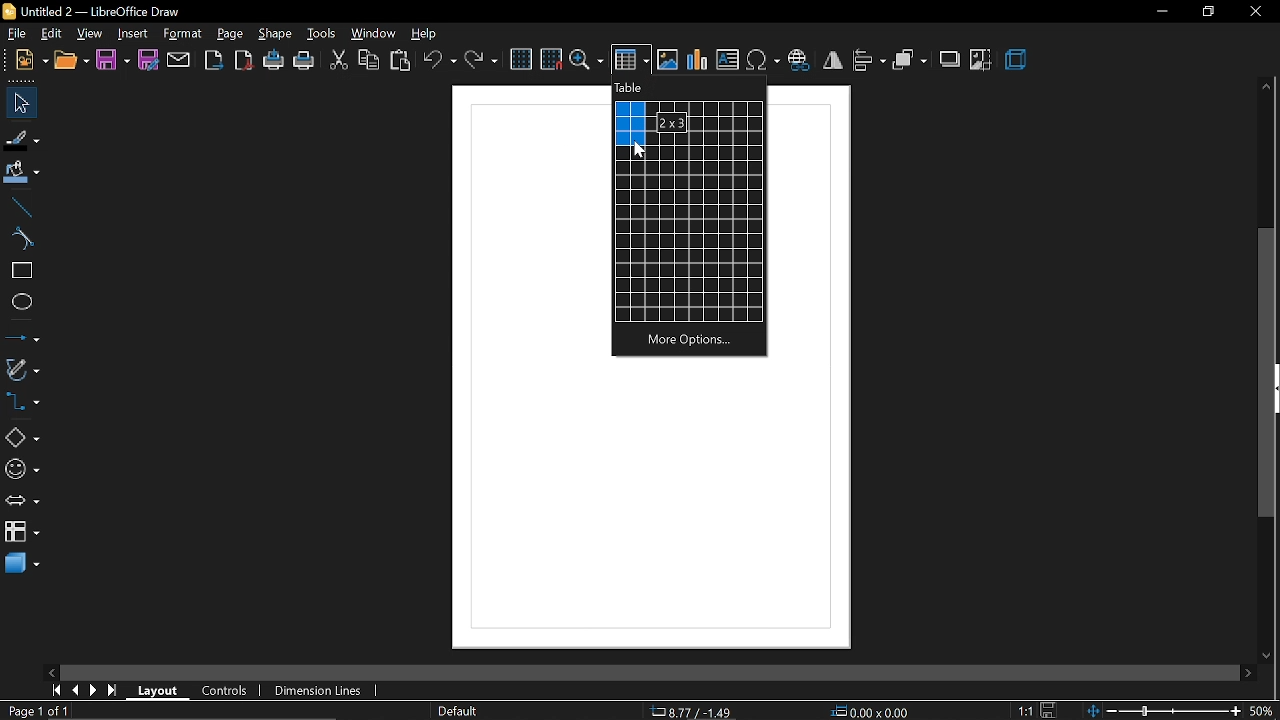 This screenshot has height=720, width=1280. Describe the element at coordinates (698, 59) in the screenshot. I see `insert chart` at that location.